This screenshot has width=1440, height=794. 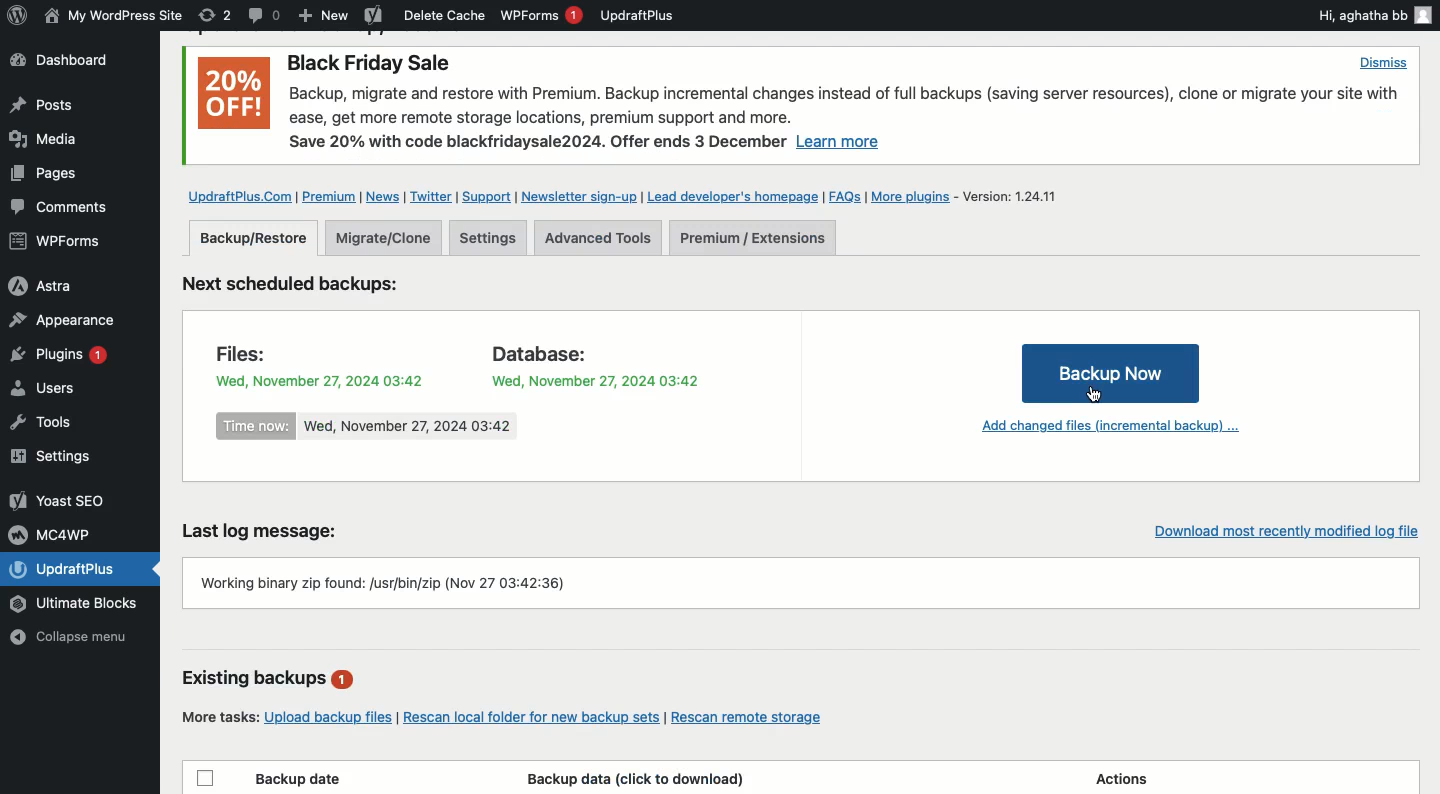 I want to click on New, so click(x=324, y=17).